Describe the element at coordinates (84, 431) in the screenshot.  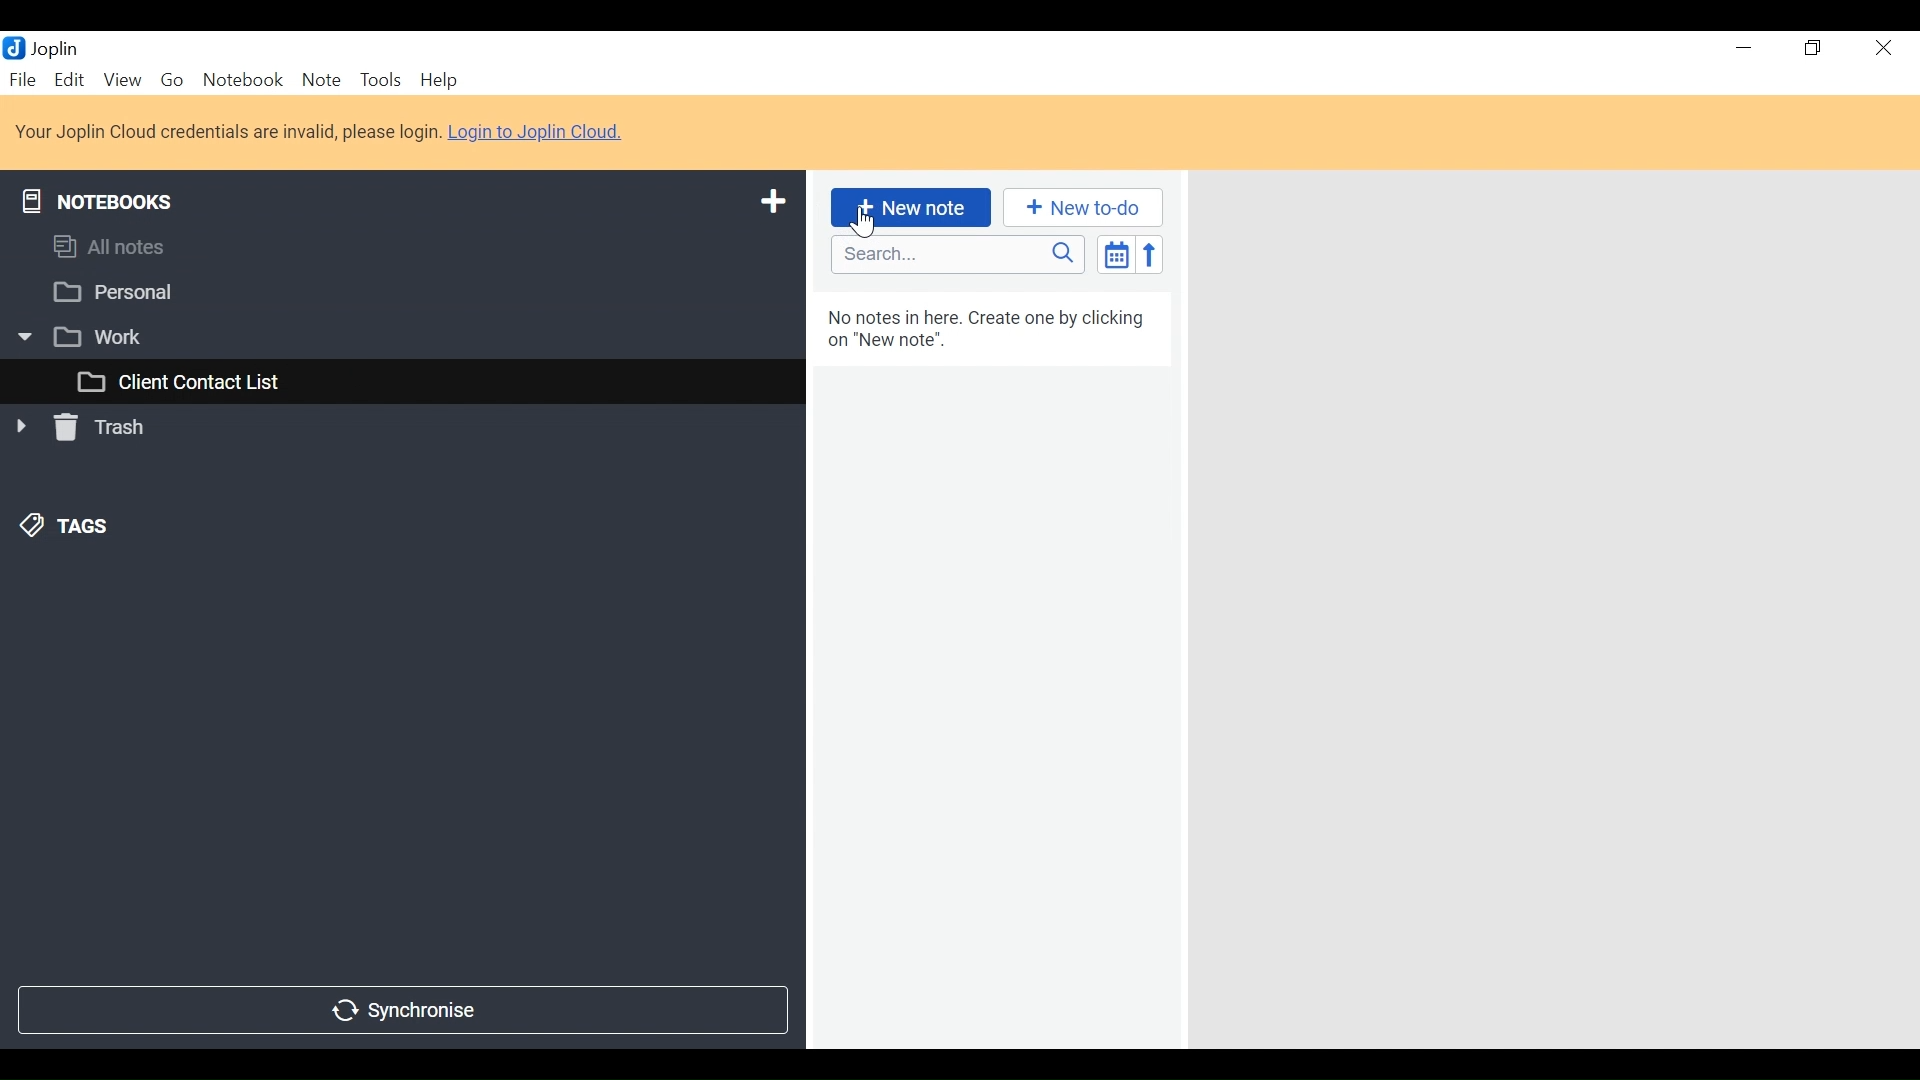
I see `Trash` at that location.